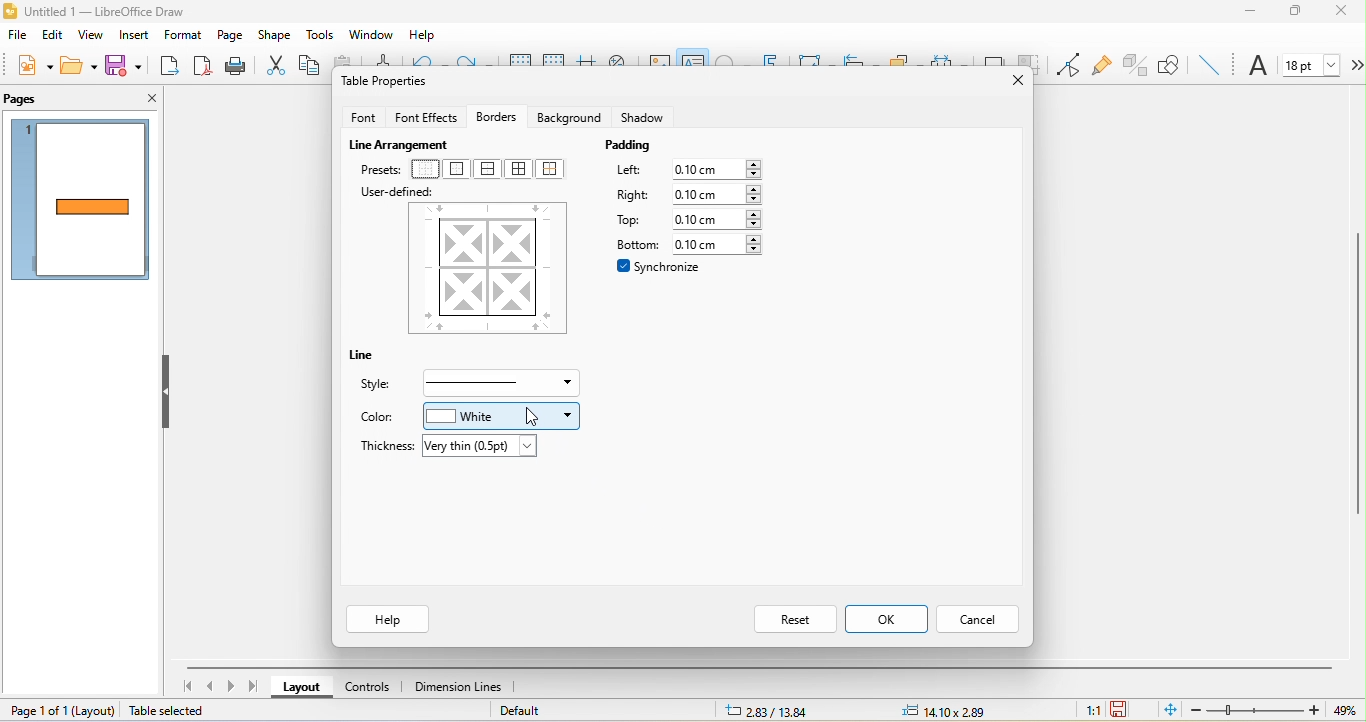  I want to click on vertical scroll bar, so click(1357, 373).